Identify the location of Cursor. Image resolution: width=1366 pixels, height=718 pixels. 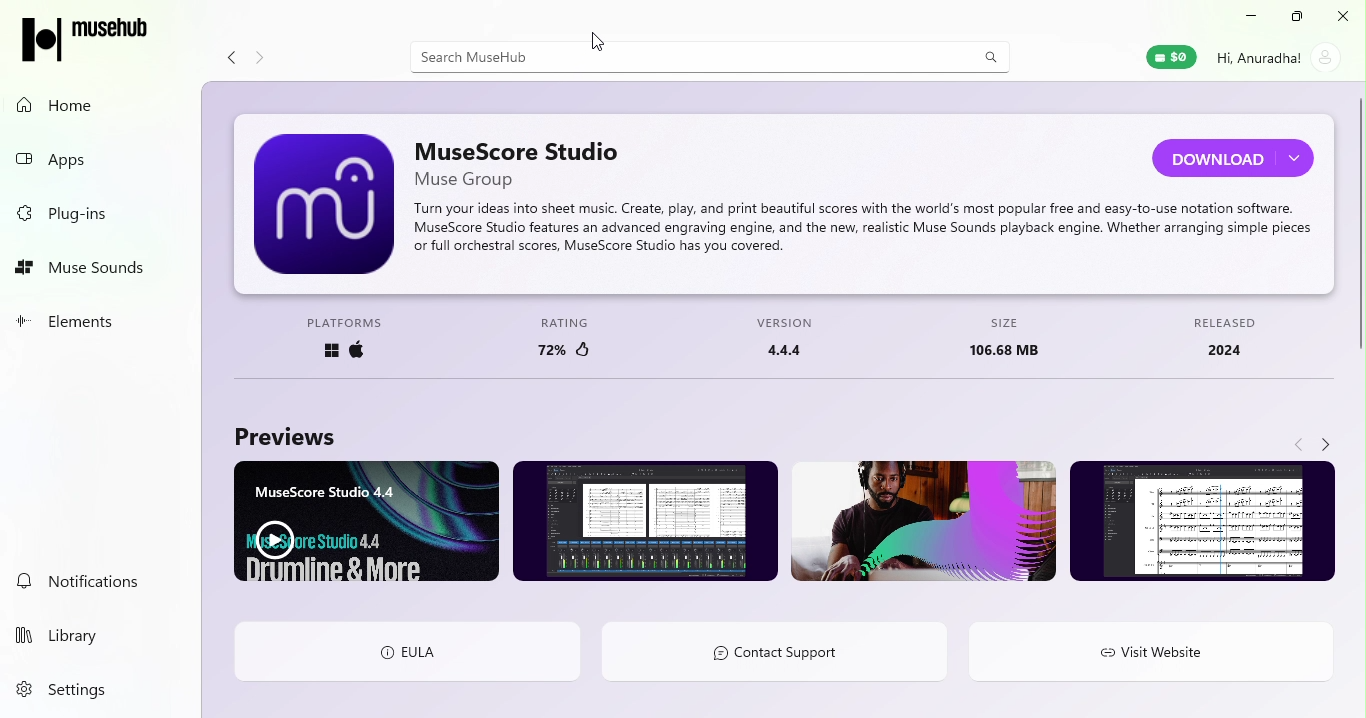
(600, 44).